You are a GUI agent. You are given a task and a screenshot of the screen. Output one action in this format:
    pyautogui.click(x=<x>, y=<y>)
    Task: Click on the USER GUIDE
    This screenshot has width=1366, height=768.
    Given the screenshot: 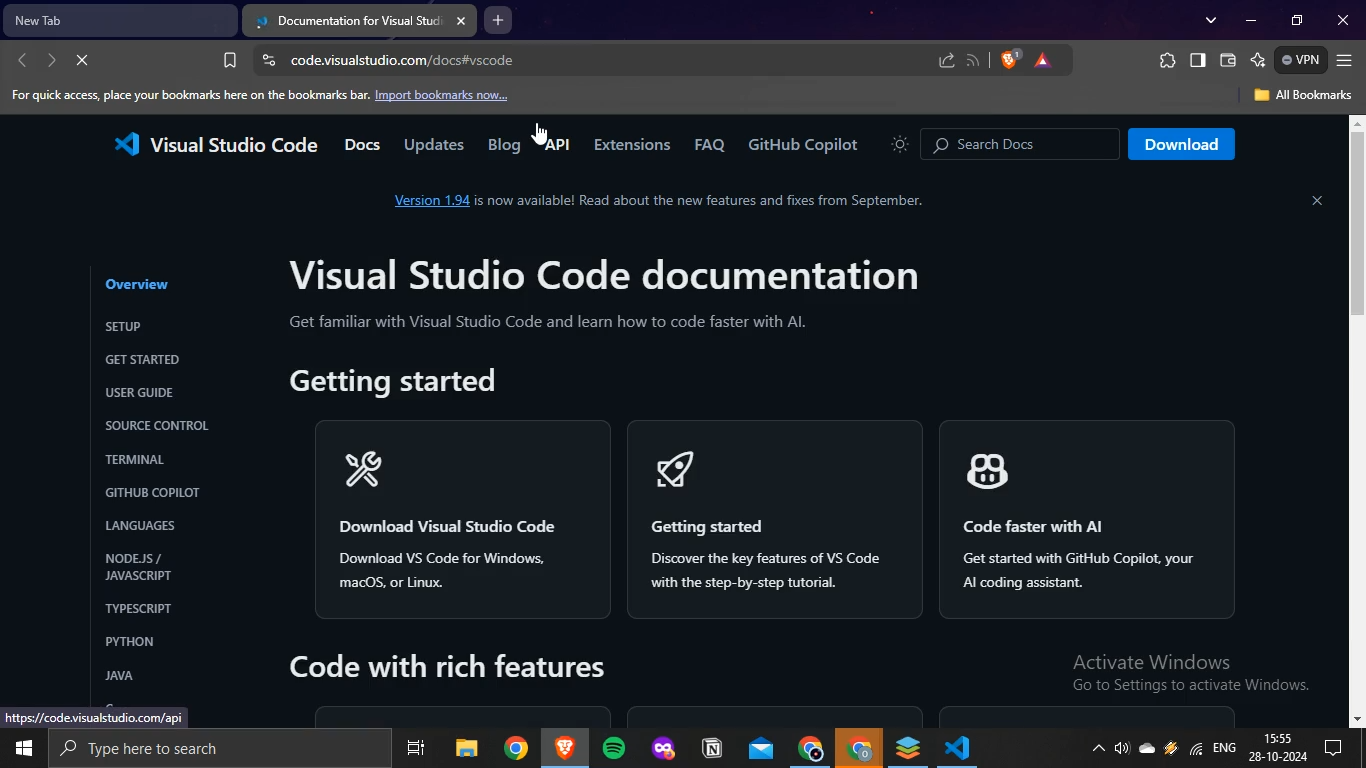 What is the action you would take?
    pyautogui.click(x=142, y=391)
    